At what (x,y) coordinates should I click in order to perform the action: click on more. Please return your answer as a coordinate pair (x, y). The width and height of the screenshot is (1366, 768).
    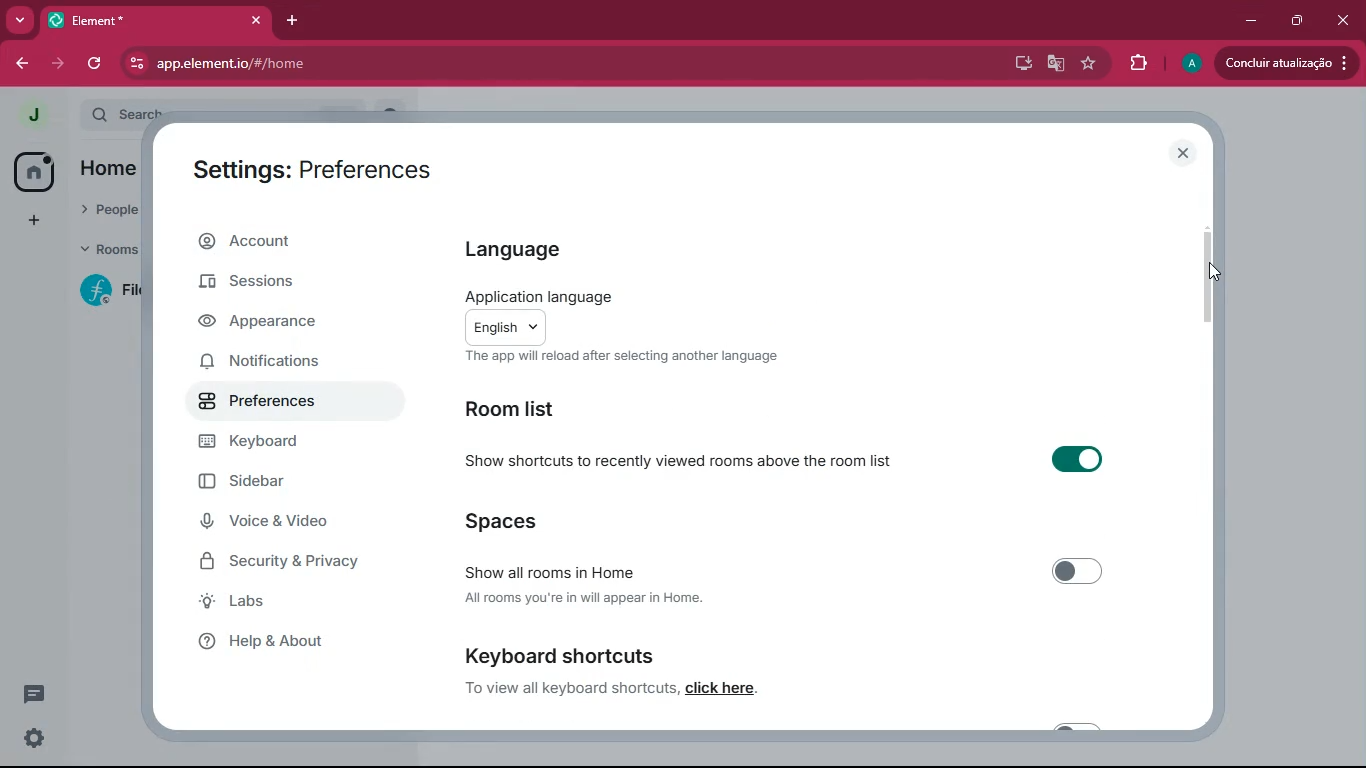
    Looking at the image, I should click on (18, 20).